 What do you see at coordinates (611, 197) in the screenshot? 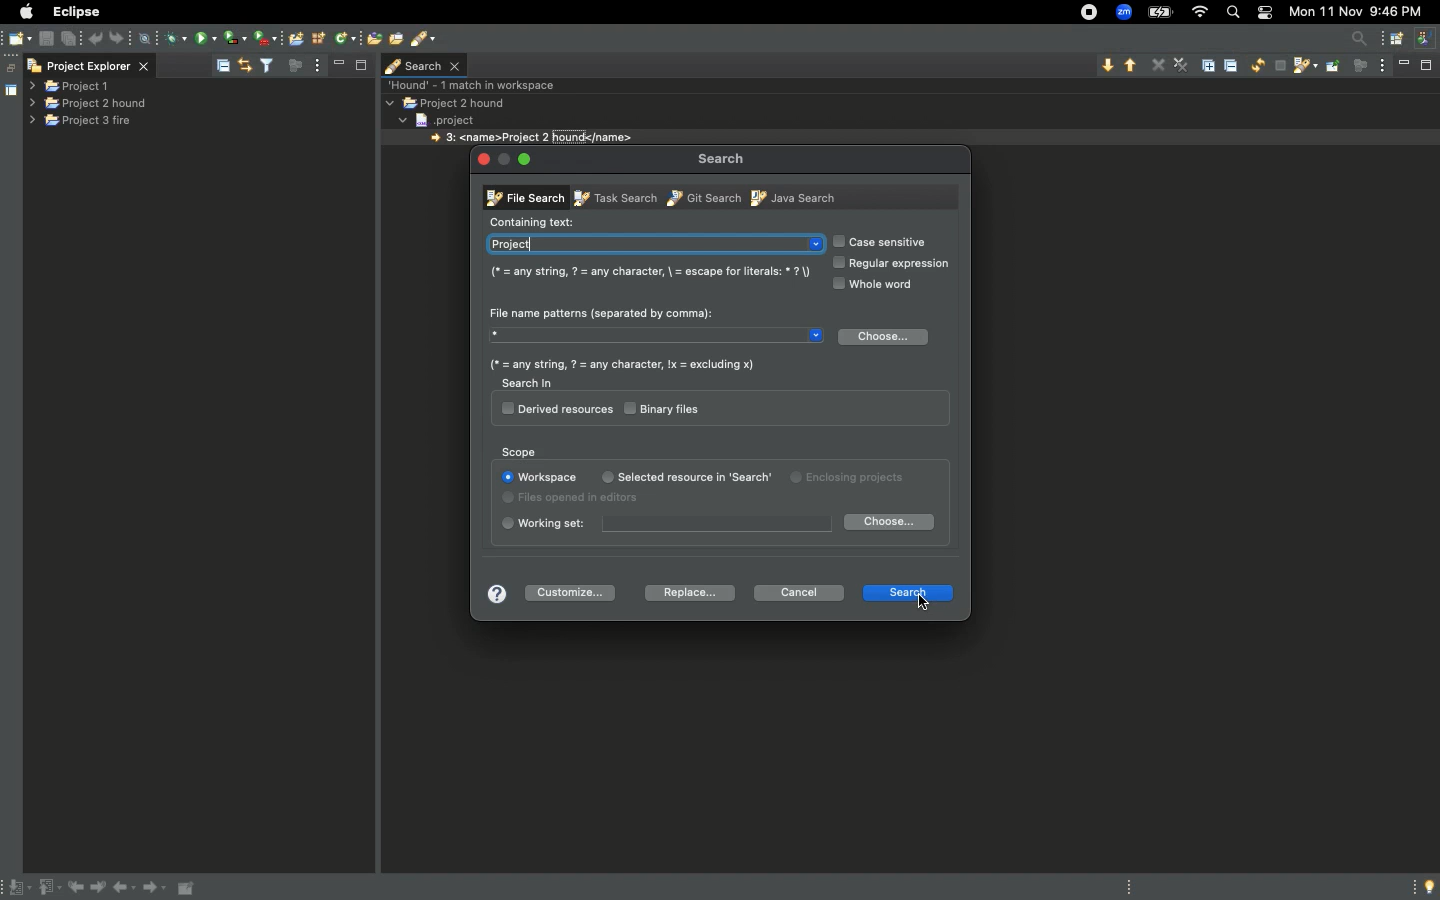
I see `Task search` at bounding box center [611, 197].